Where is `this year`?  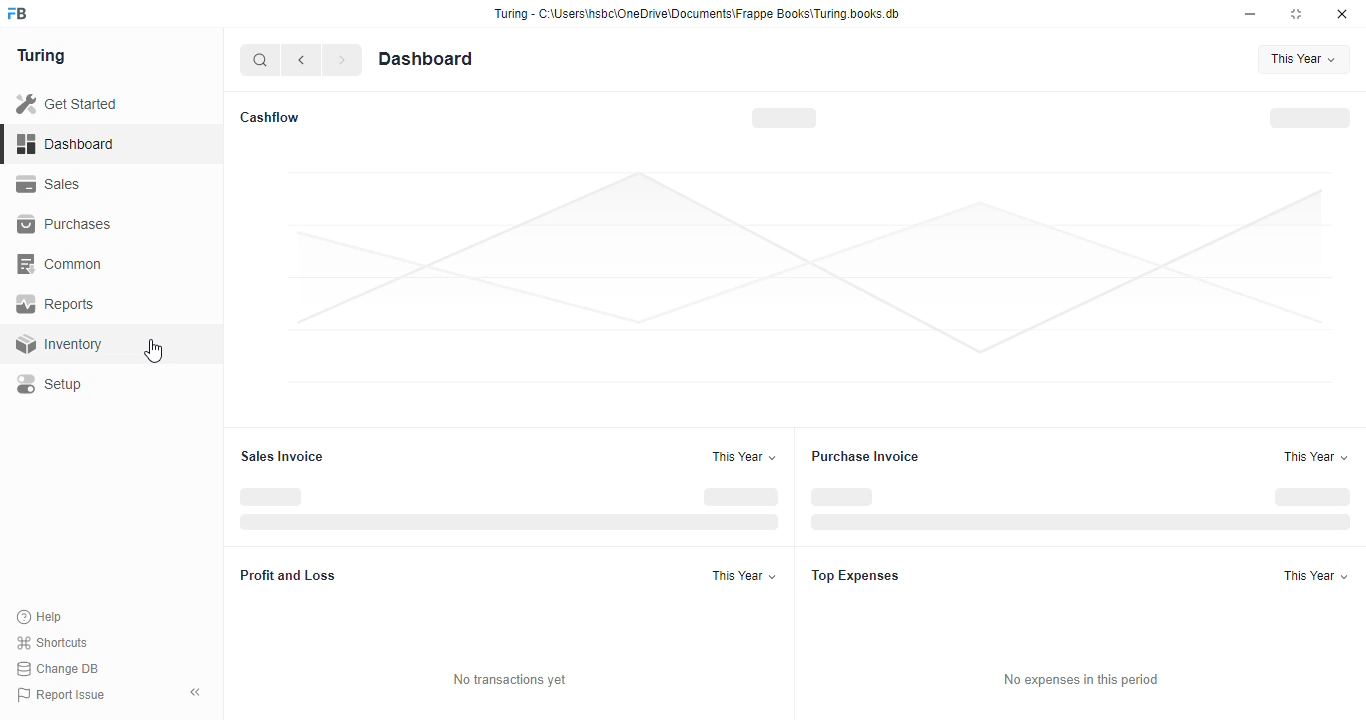
this year is located at coordinates (1316, 575).